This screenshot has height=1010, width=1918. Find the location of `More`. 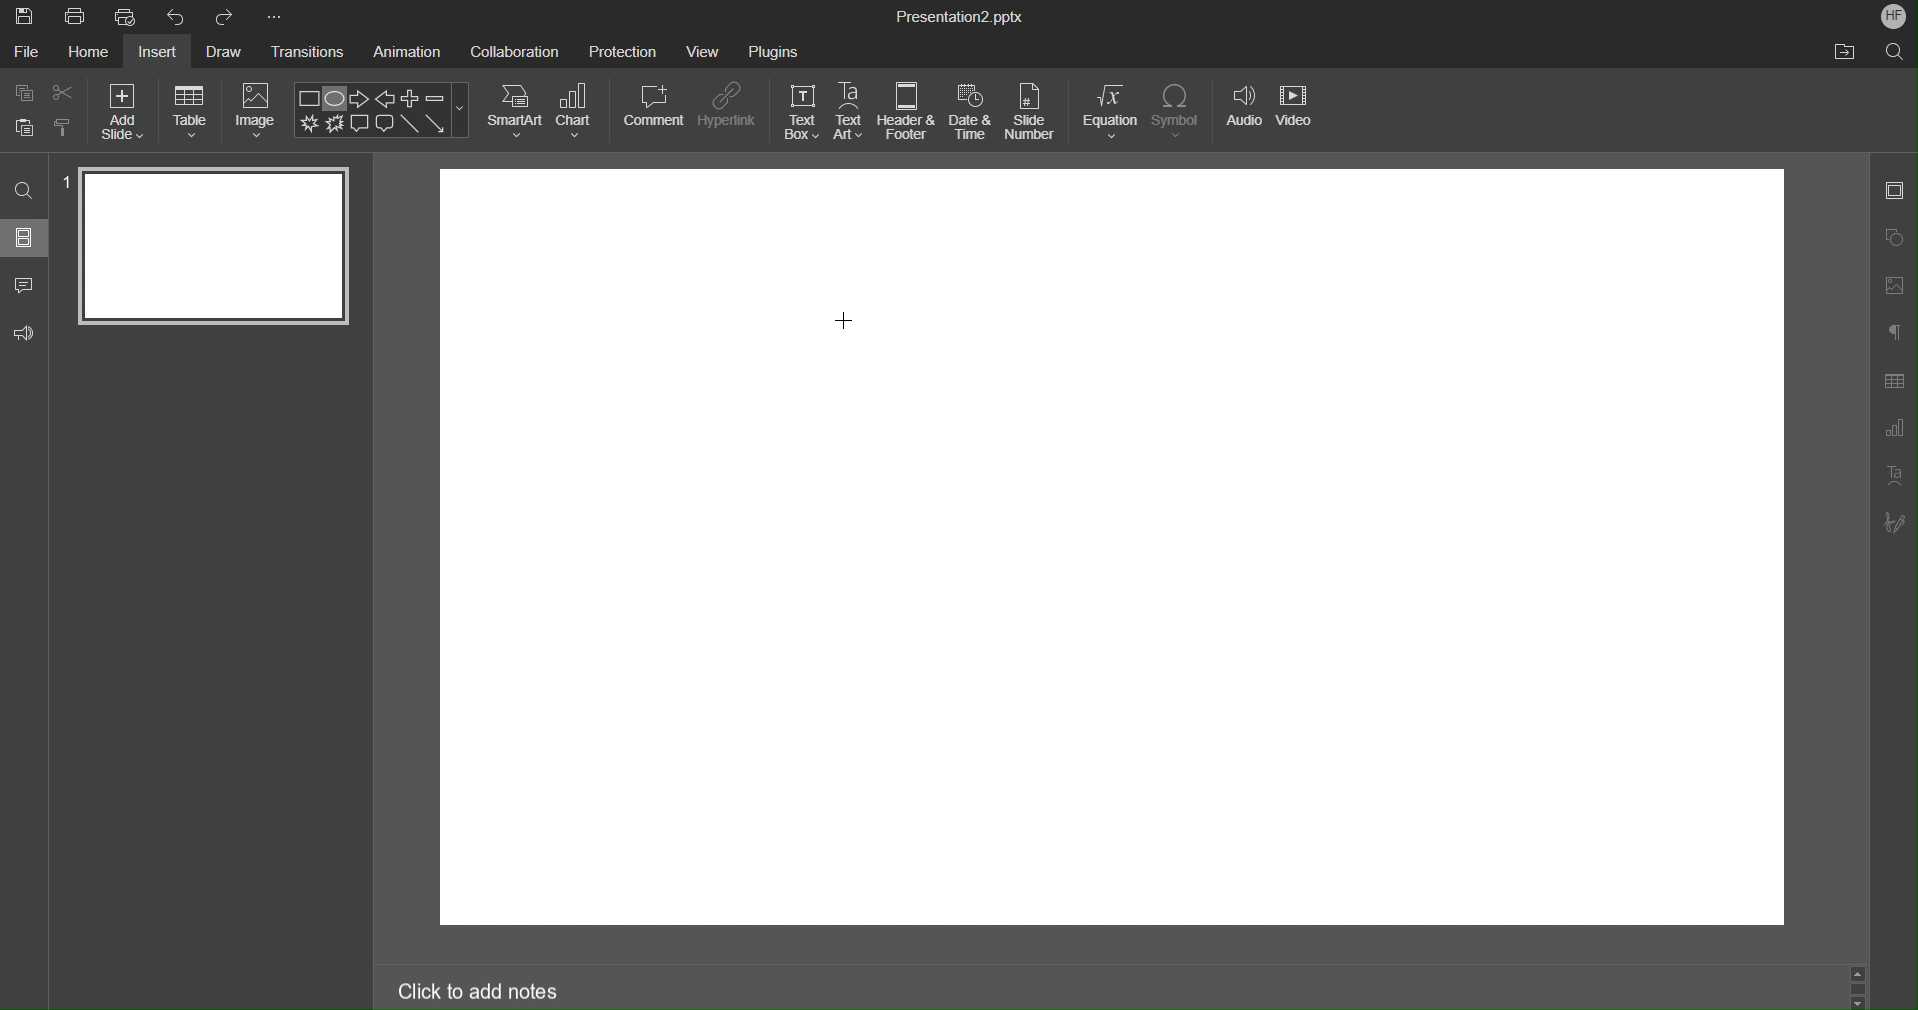

More is located at coordinates (274, 17).